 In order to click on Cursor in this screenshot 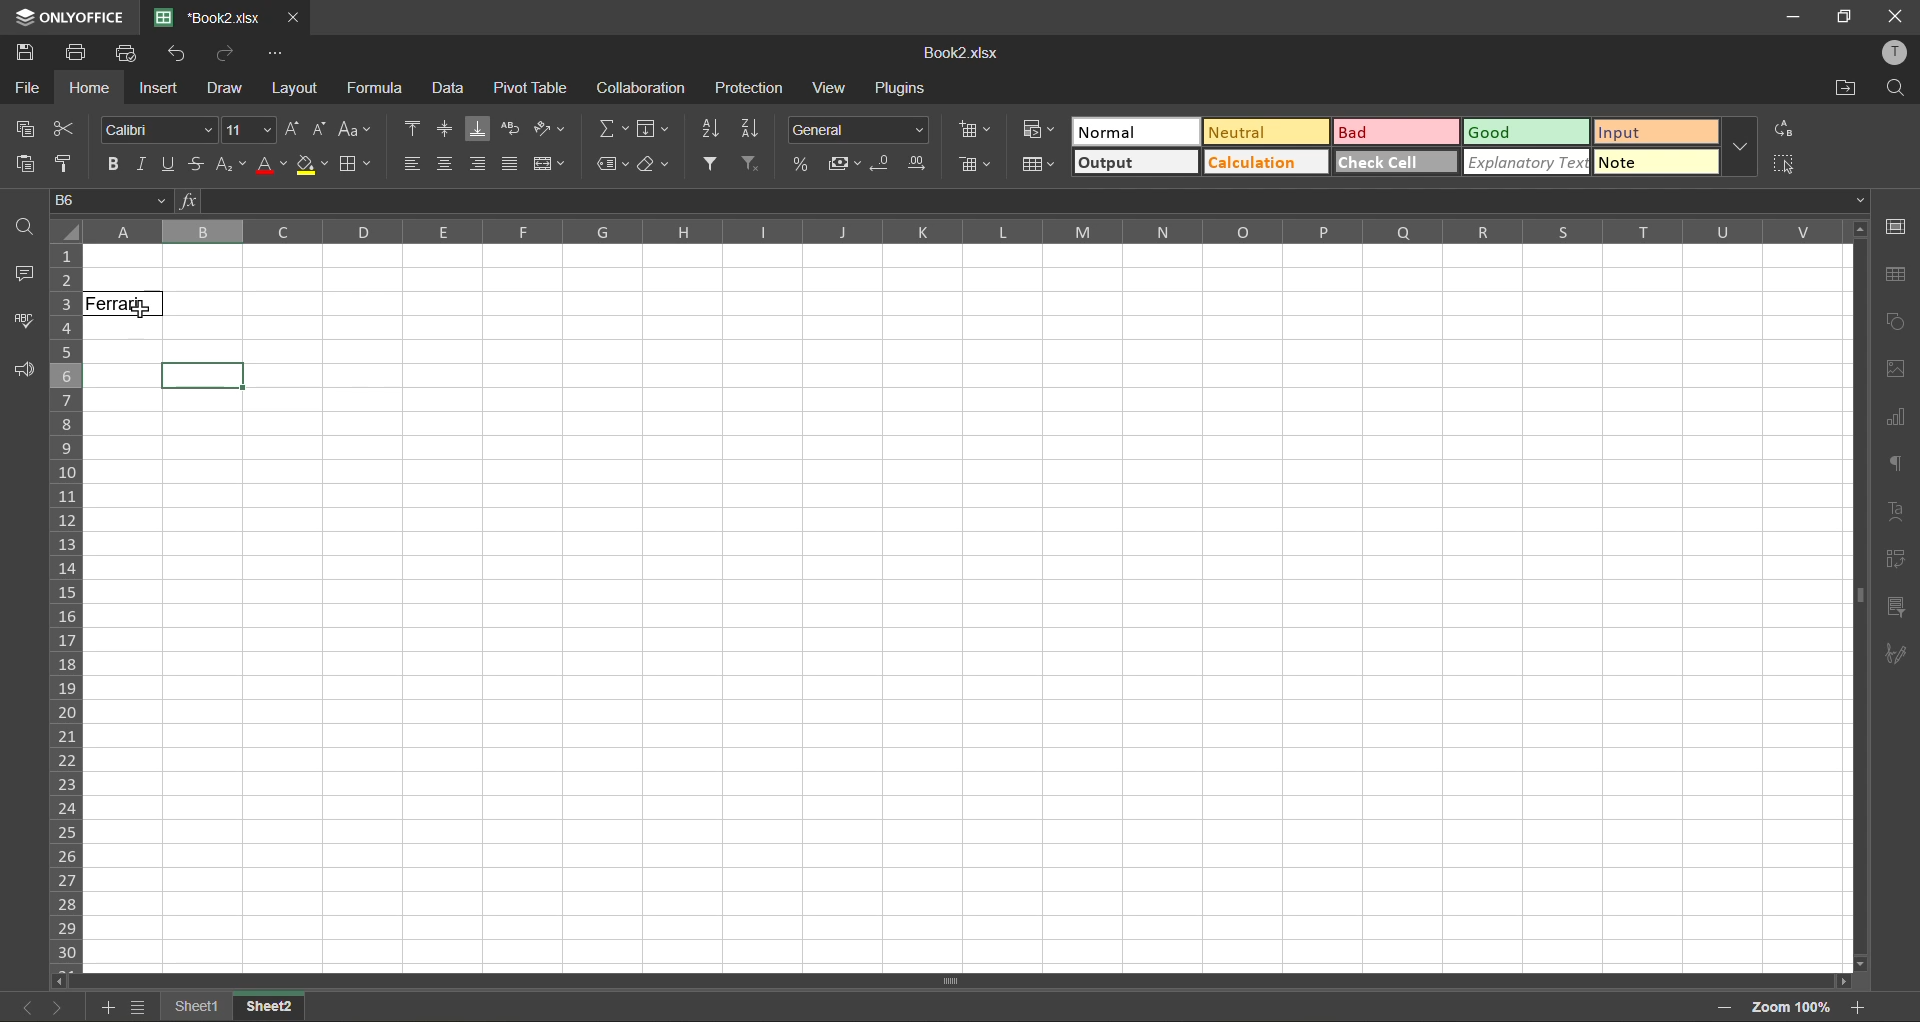, I will do `click(140, 310)`.